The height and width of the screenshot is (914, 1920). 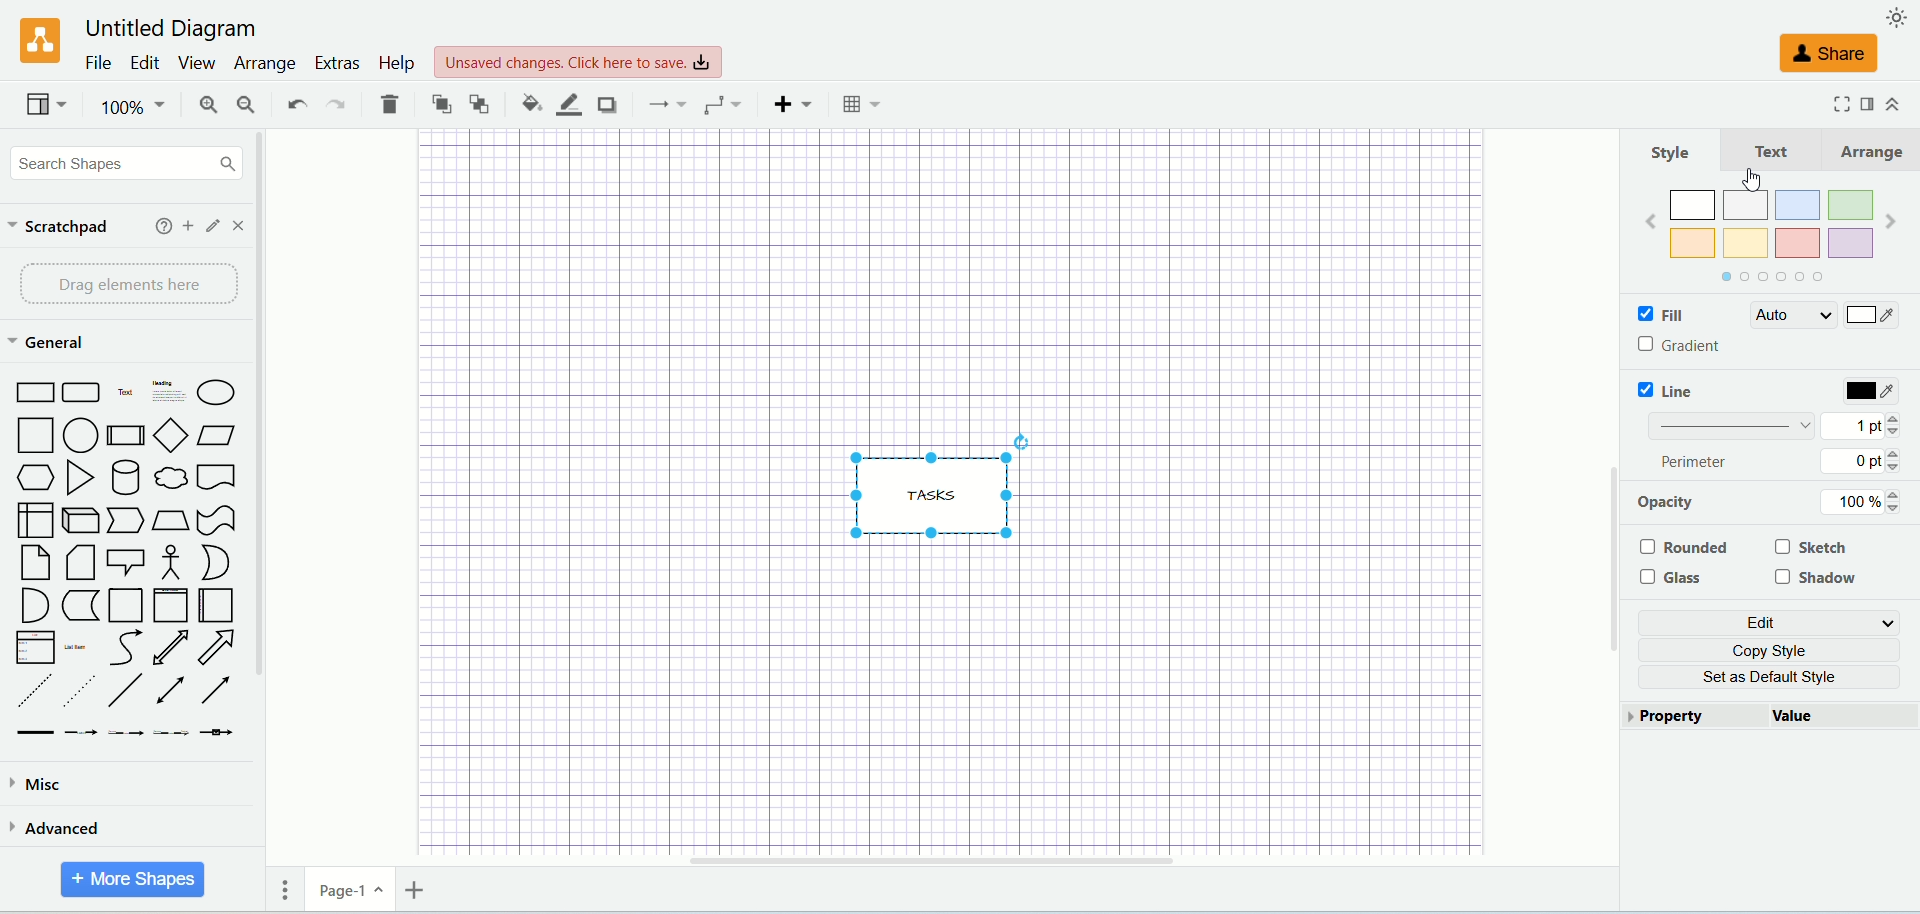 I want to click on vertical scroll bar, so click(x=269, y=490).